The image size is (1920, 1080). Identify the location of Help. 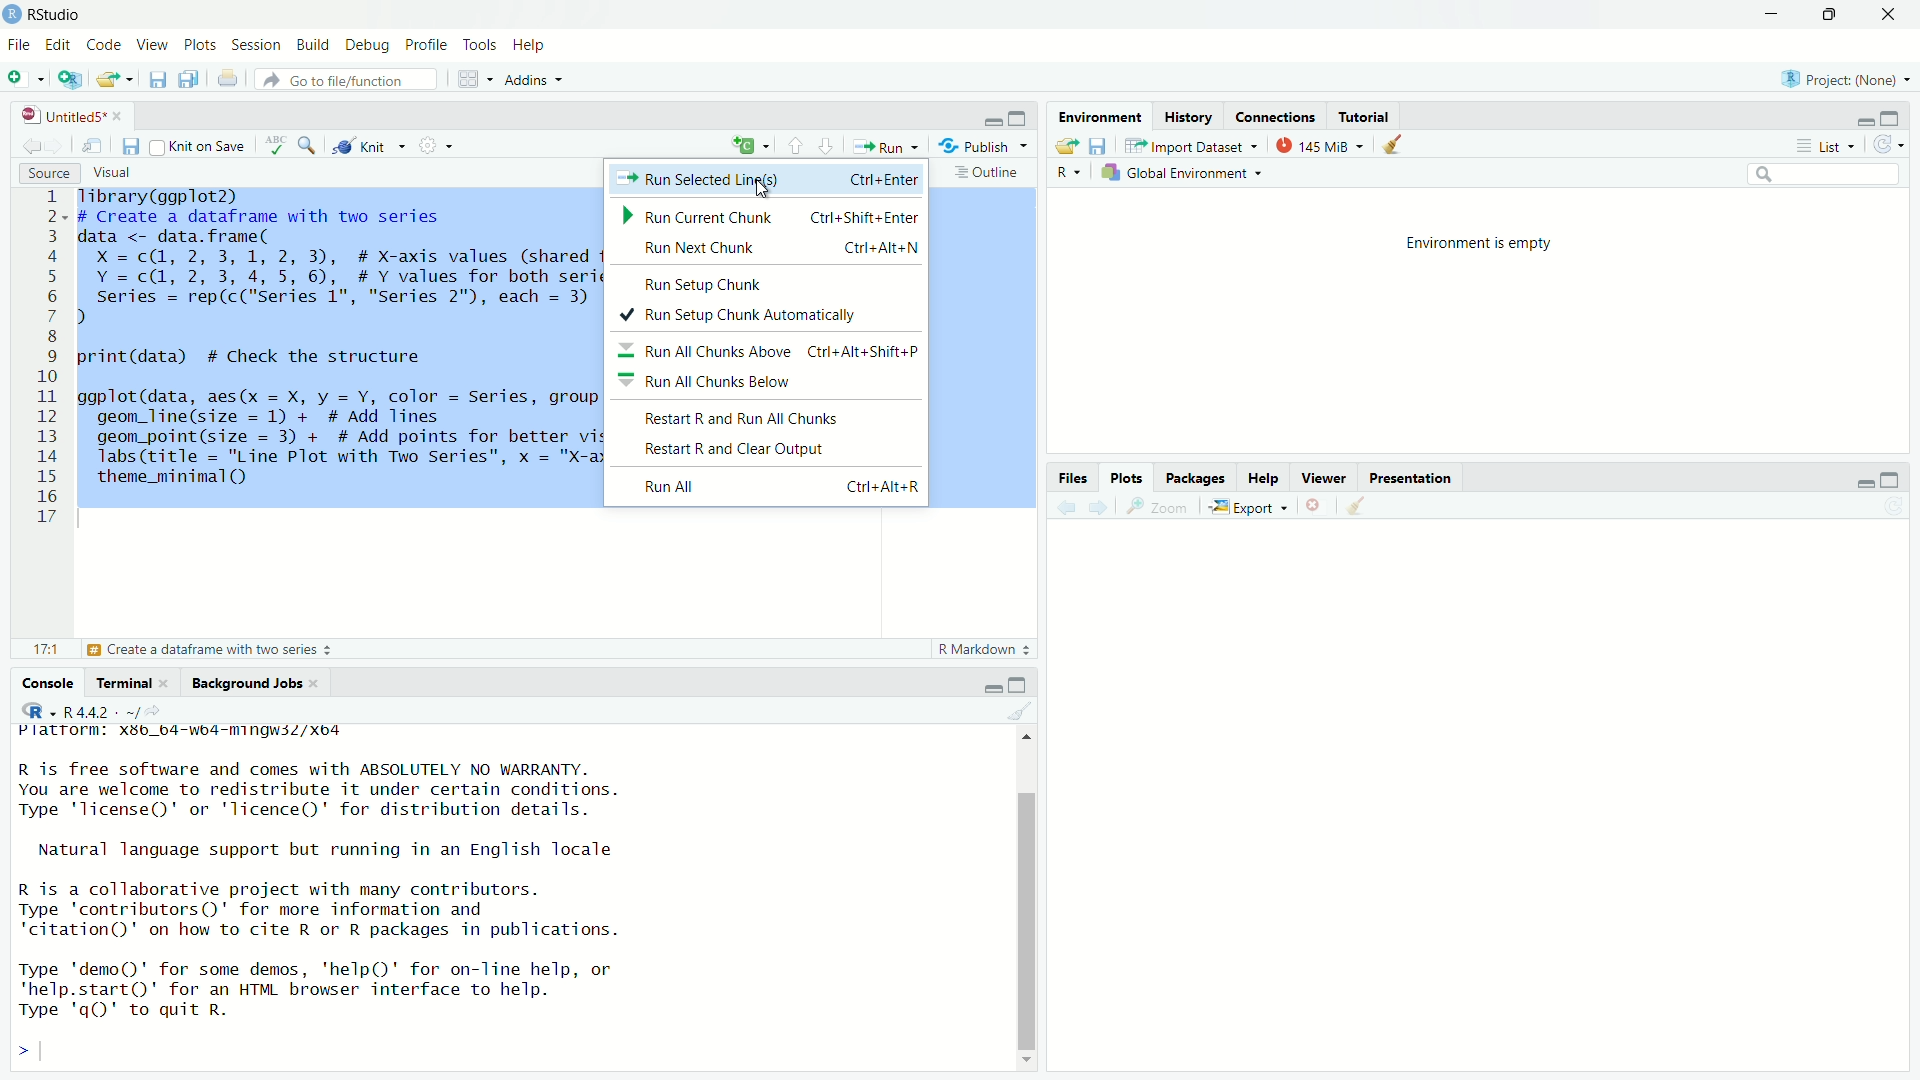
(533, 46).